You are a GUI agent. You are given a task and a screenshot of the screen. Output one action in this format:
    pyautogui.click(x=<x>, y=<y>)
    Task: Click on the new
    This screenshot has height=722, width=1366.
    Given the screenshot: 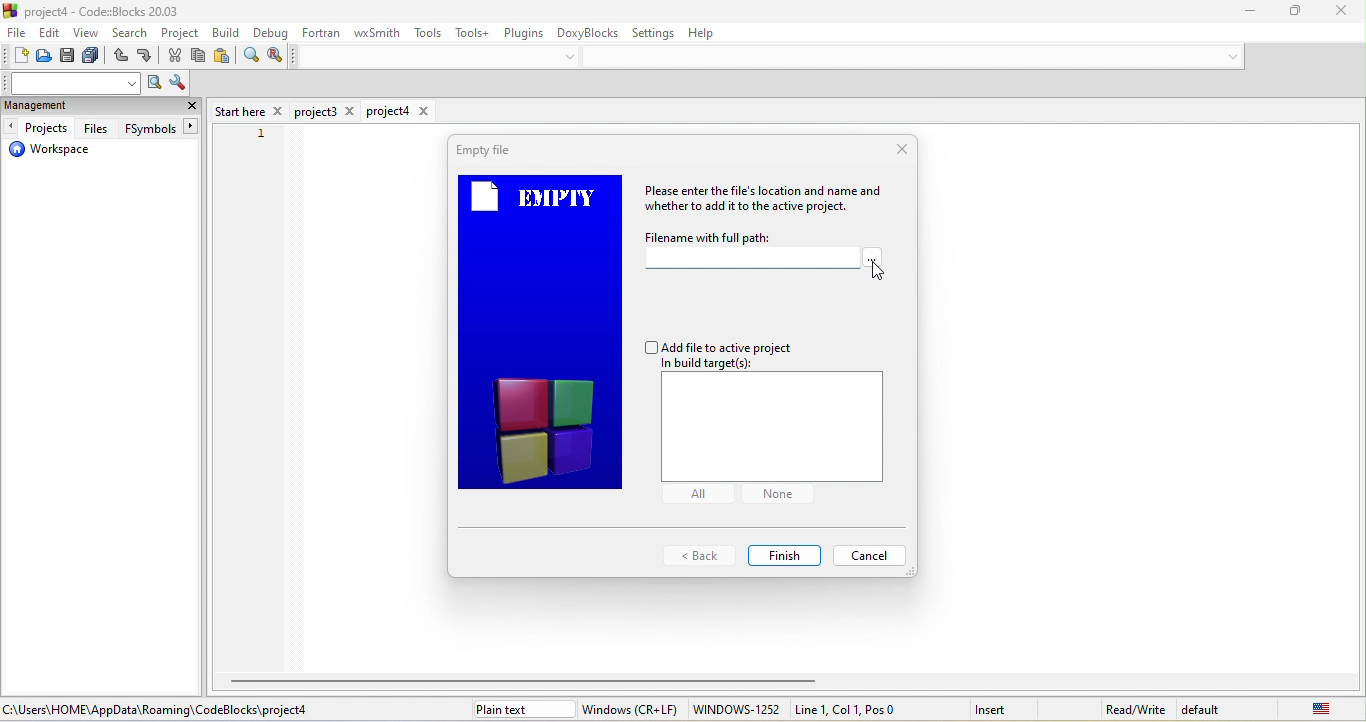 What is the action you would take?
    pyautogui.click(x=15, y=57)
    